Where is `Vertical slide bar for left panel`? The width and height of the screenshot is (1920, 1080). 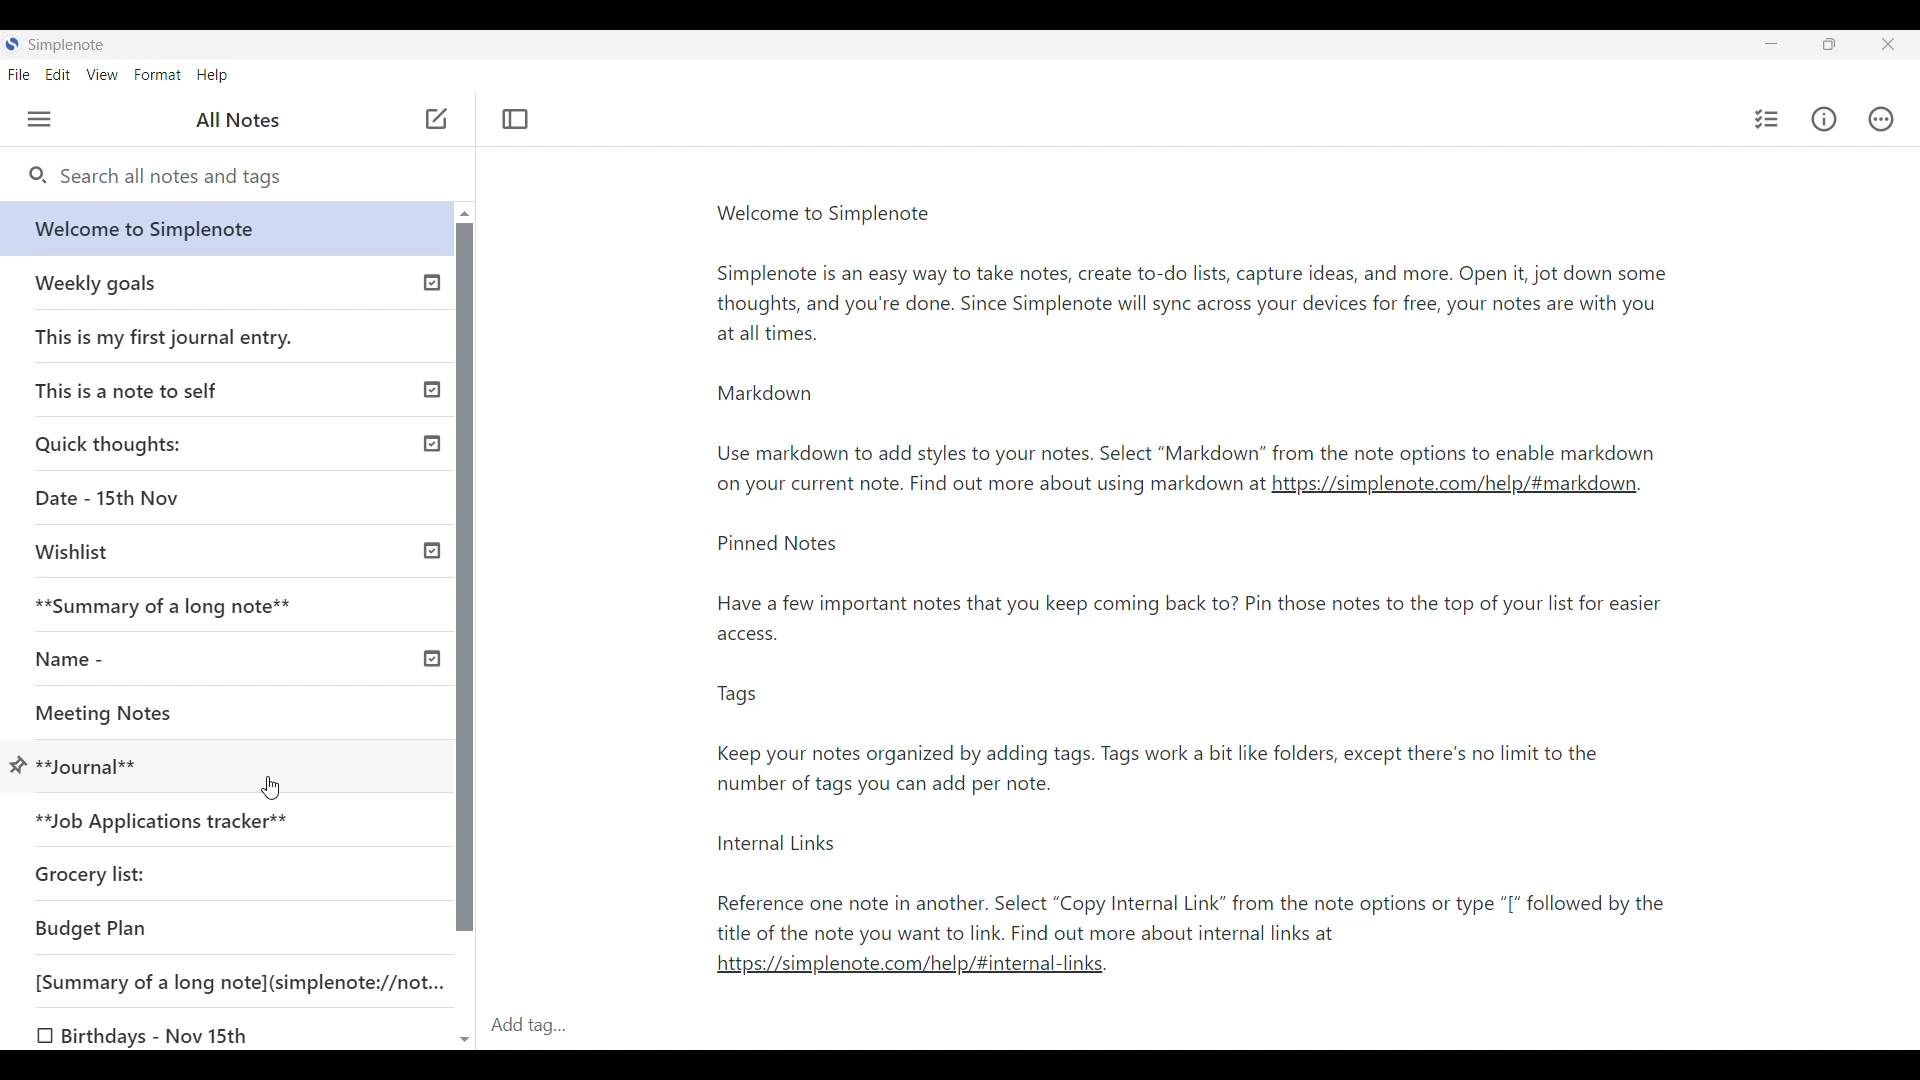 Vertical slide bar for left panel is located at coordinates (465, 578).